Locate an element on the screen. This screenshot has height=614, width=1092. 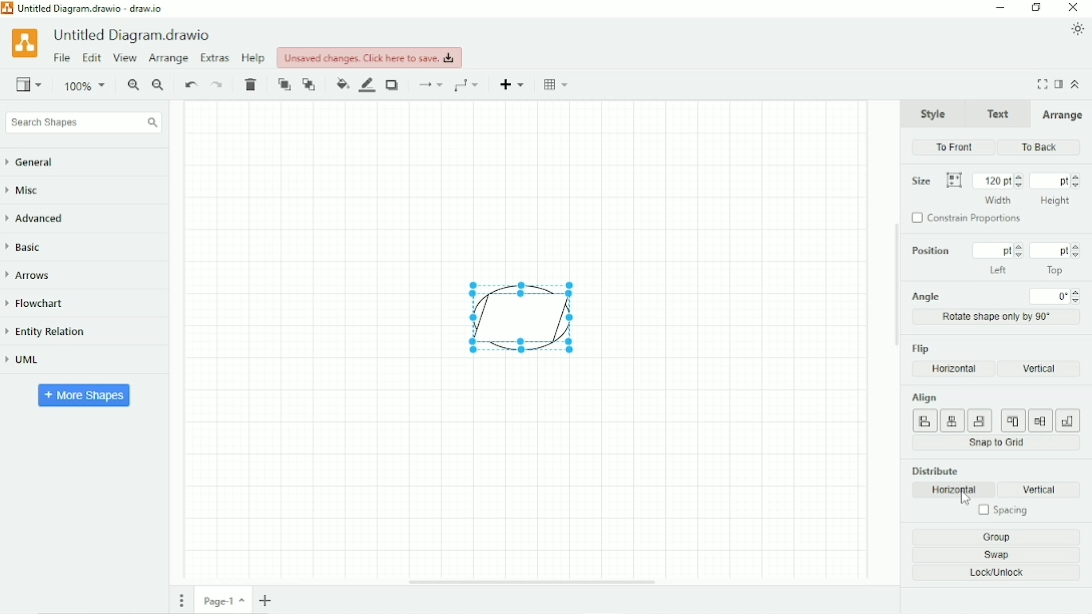
Entity relation is located at coordinates (55, 332).